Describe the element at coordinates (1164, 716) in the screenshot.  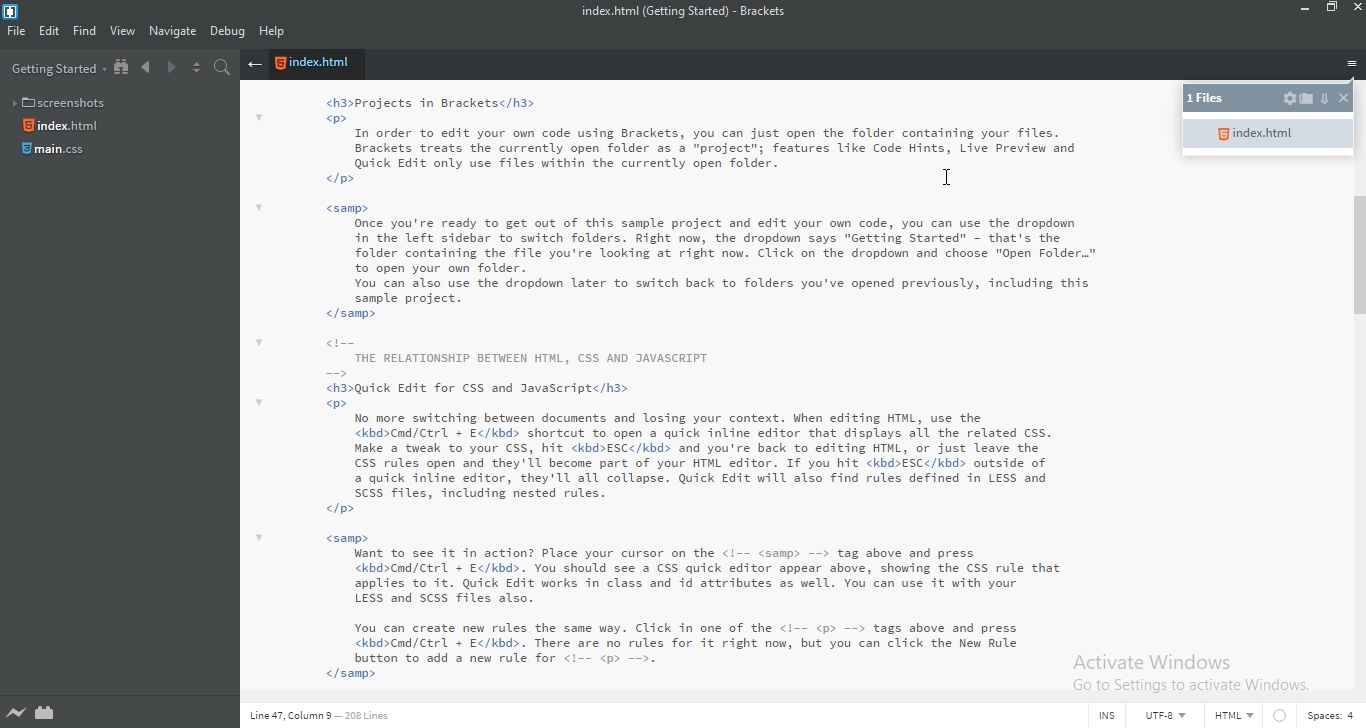
I see `UTF-8` at that location.